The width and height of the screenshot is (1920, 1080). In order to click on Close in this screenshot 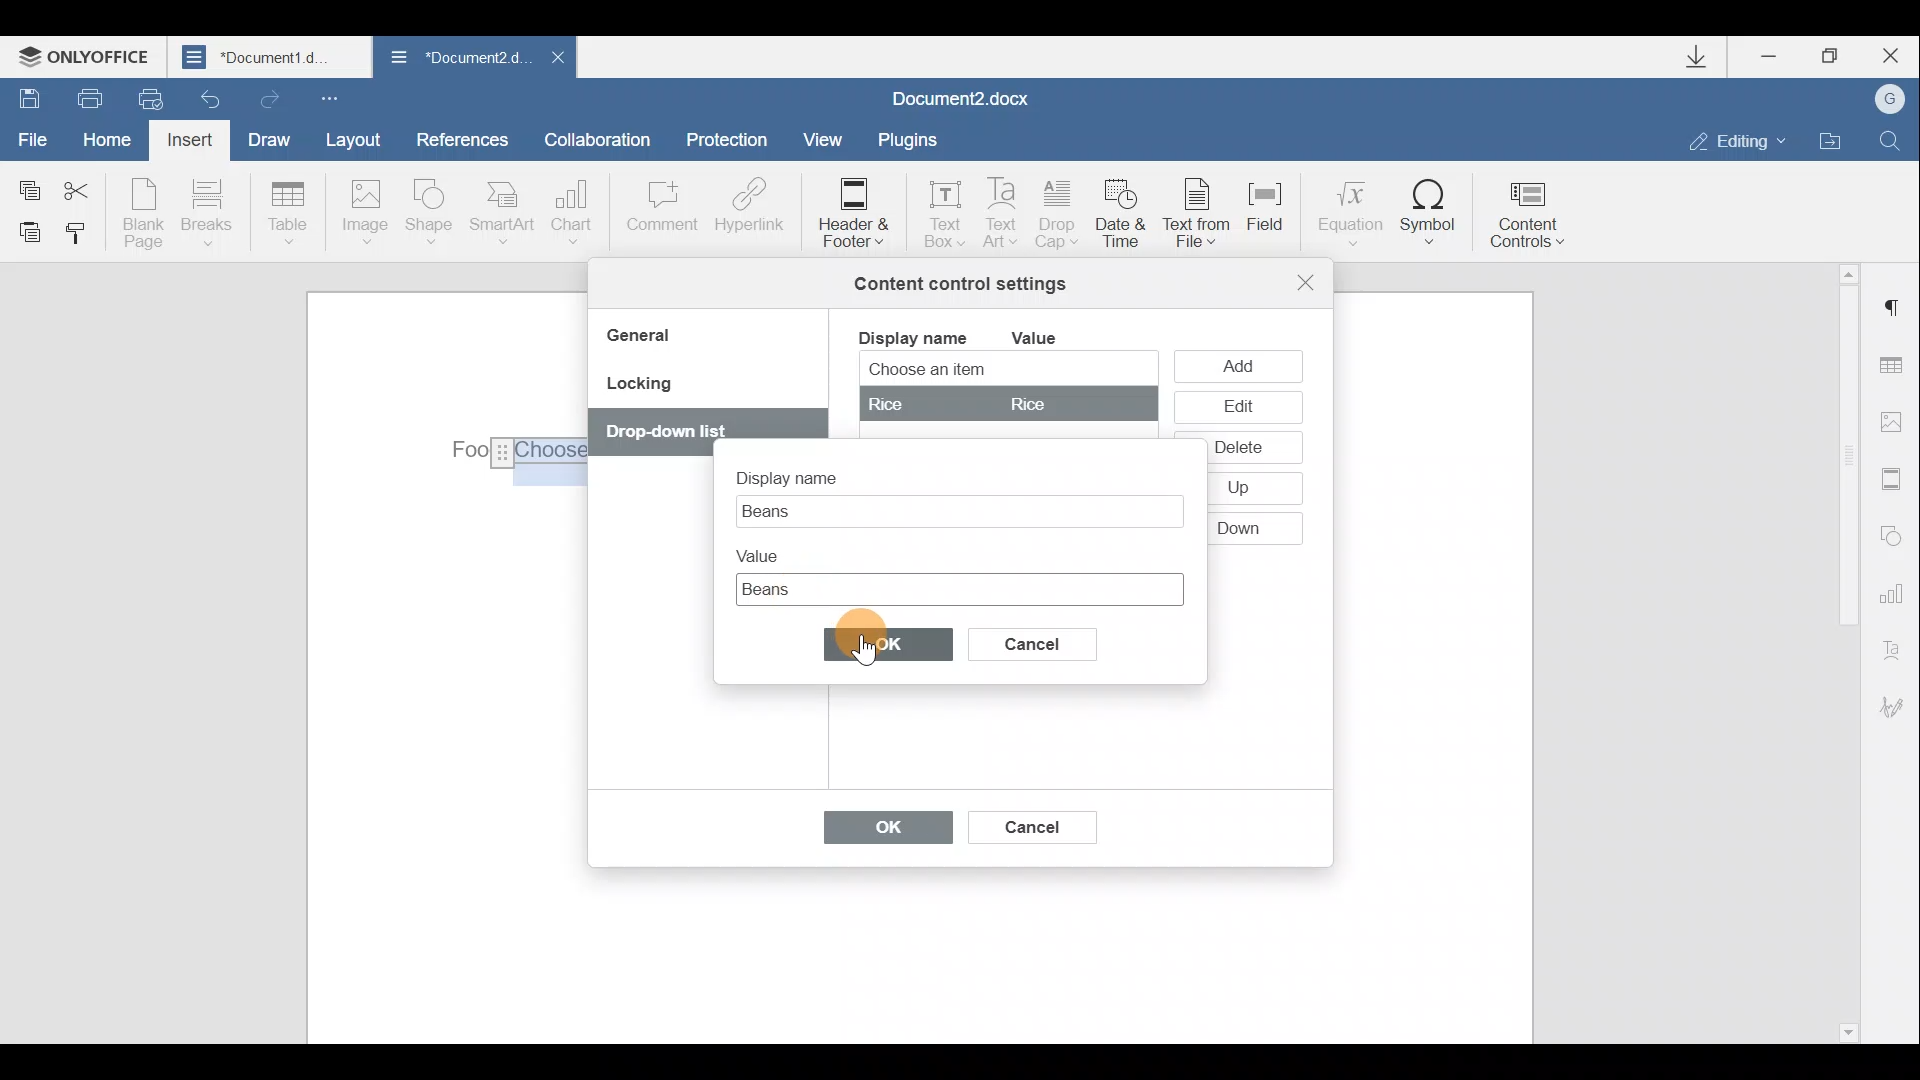, I will do `click(556, 63)`.